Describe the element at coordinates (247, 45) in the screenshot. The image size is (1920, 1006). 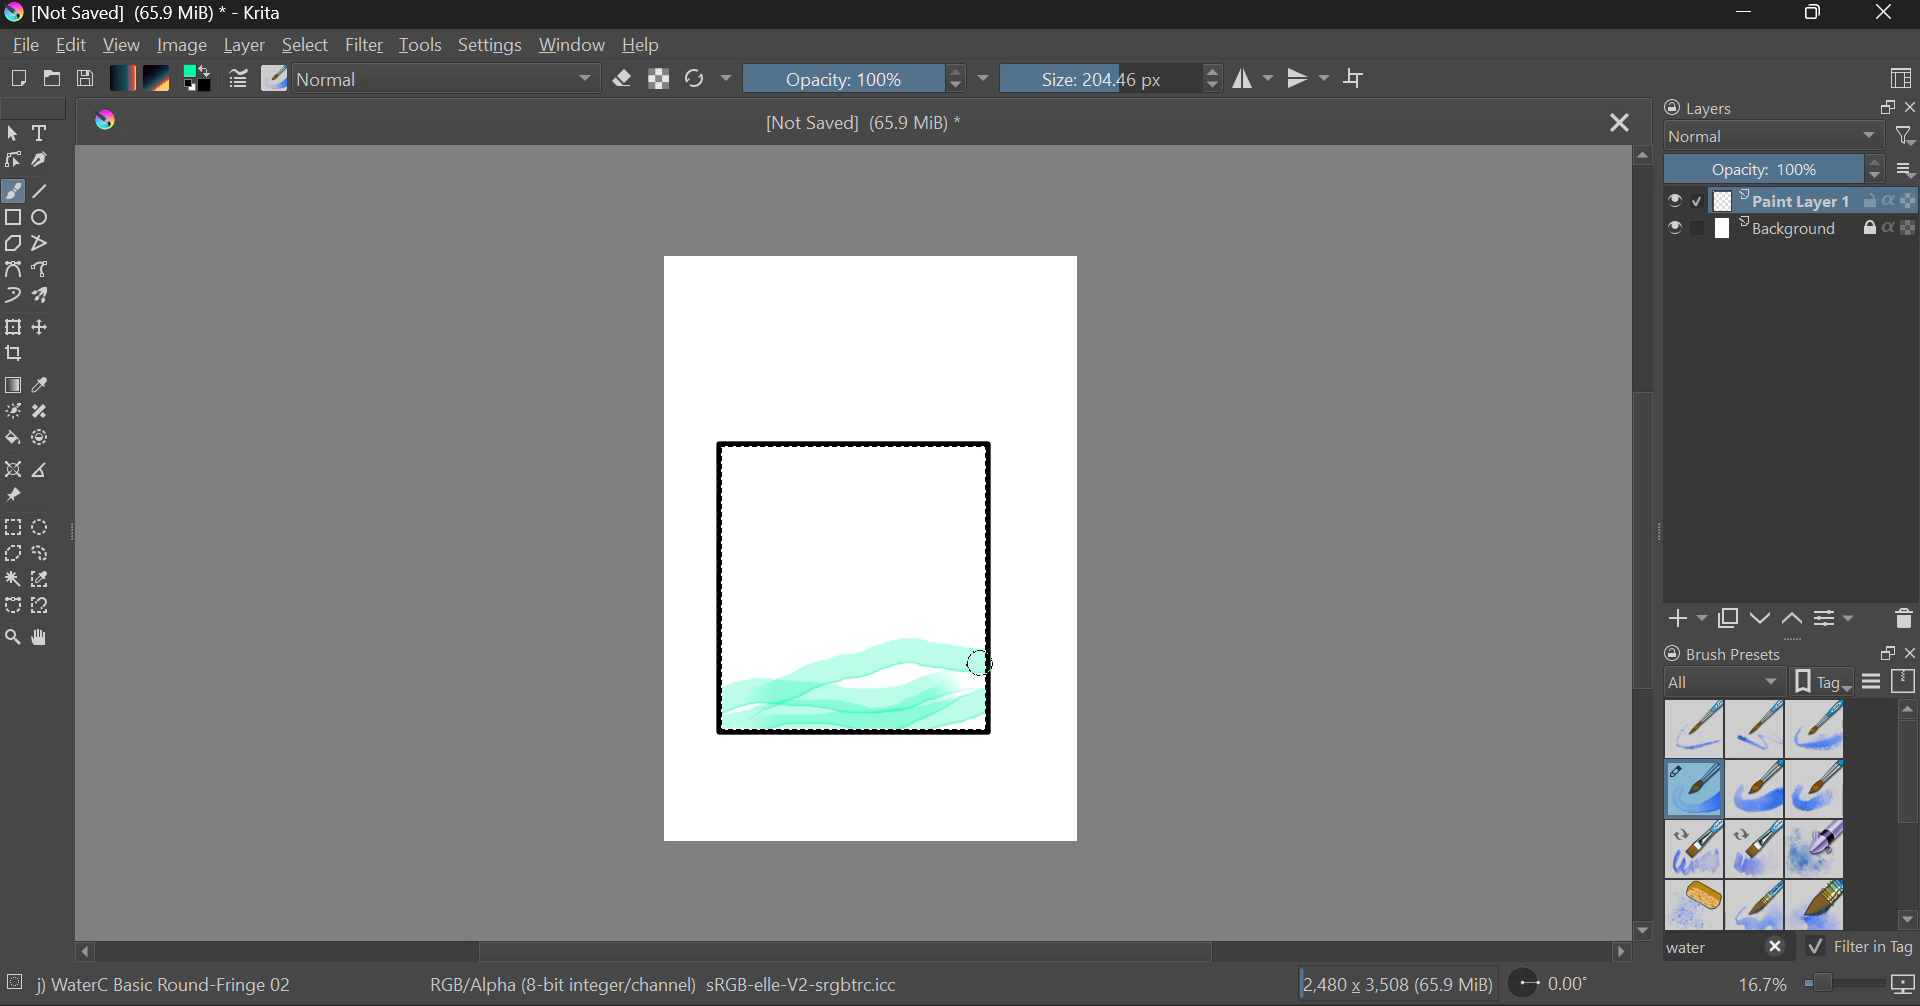
I see `Layer` at that location.